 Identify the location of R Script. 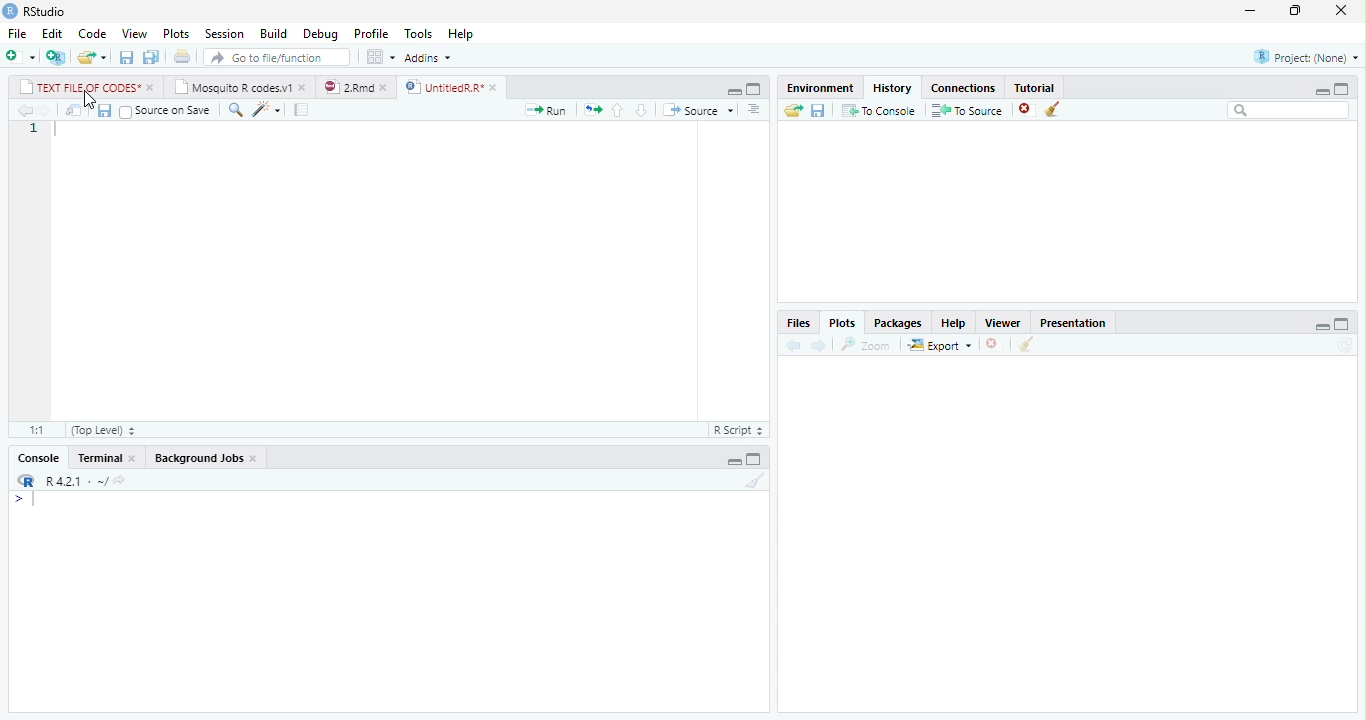
(740, 429).